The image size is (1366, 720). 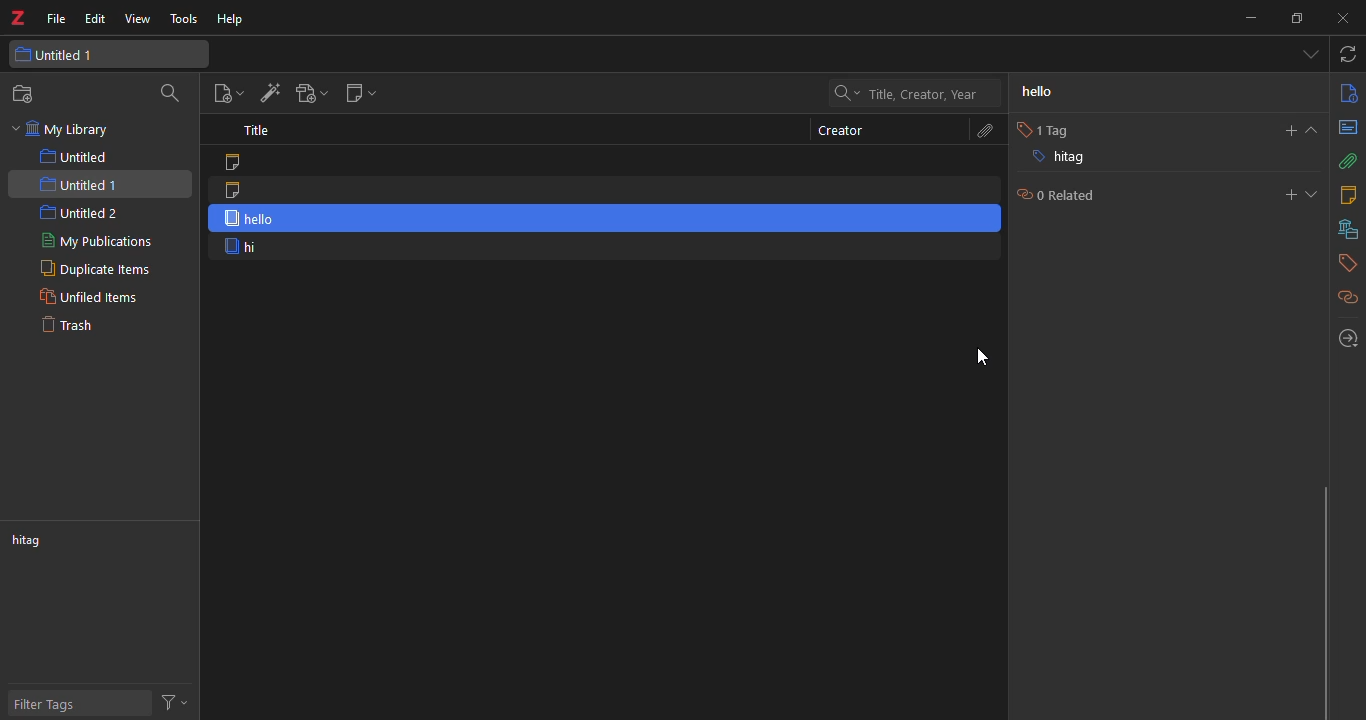 I want to click on z, so click(x=22, y=19).